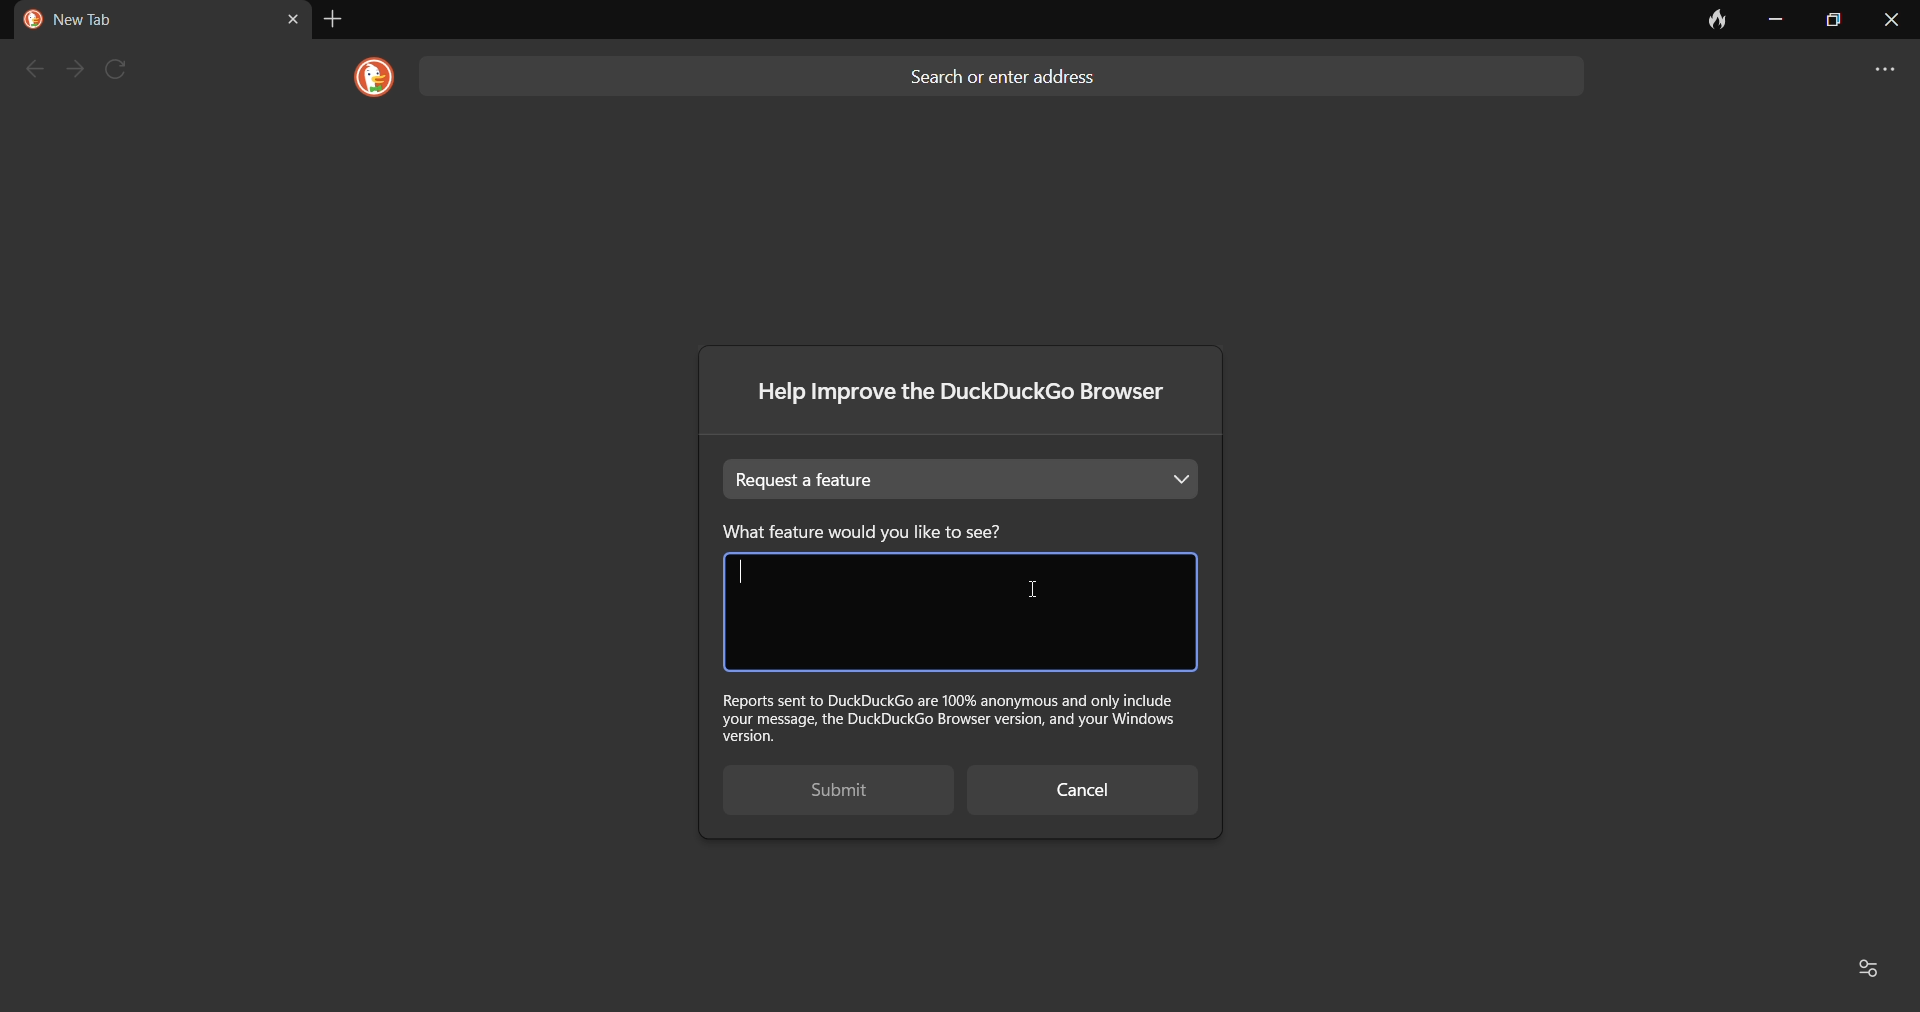  What do you see at coordinates (1872, 966) in the screenshot?
I see `Favorites and recent activity` at bounding box center [1872, 966].